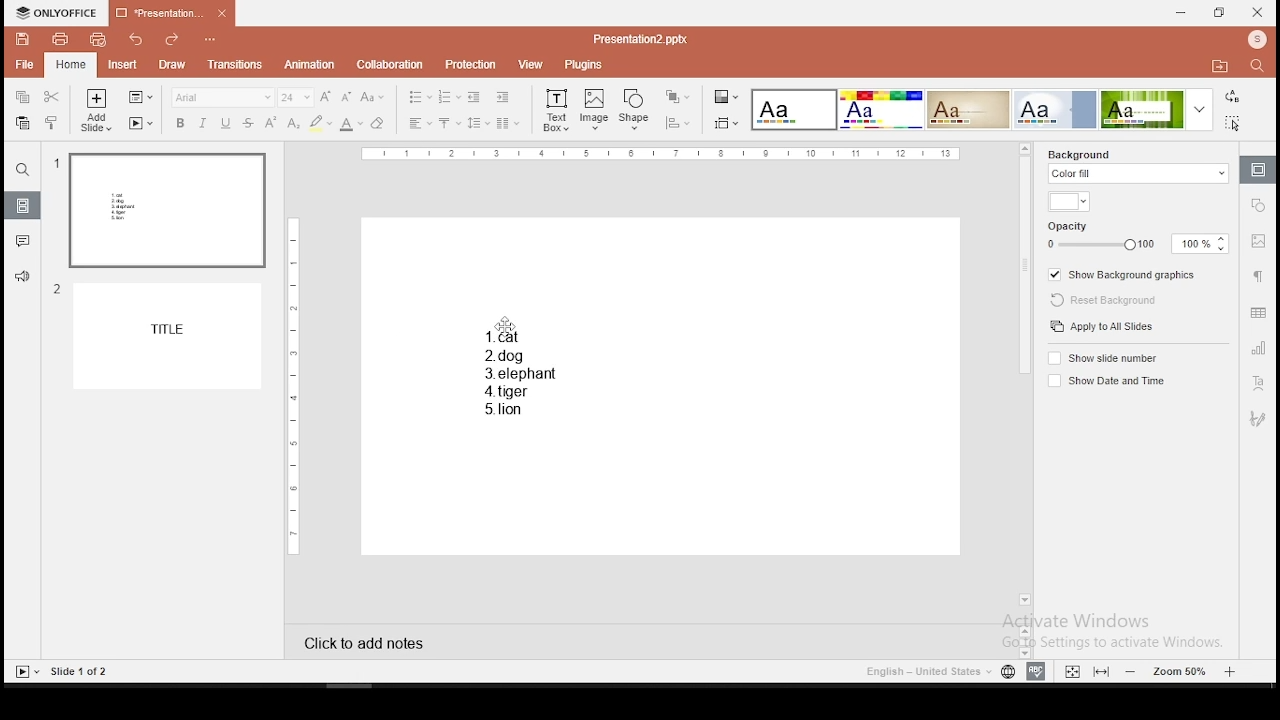 The image size is (1280, 720). Describe the element at coordinates (54, 123) in the screenshot. I see `clone formatting` at that location.